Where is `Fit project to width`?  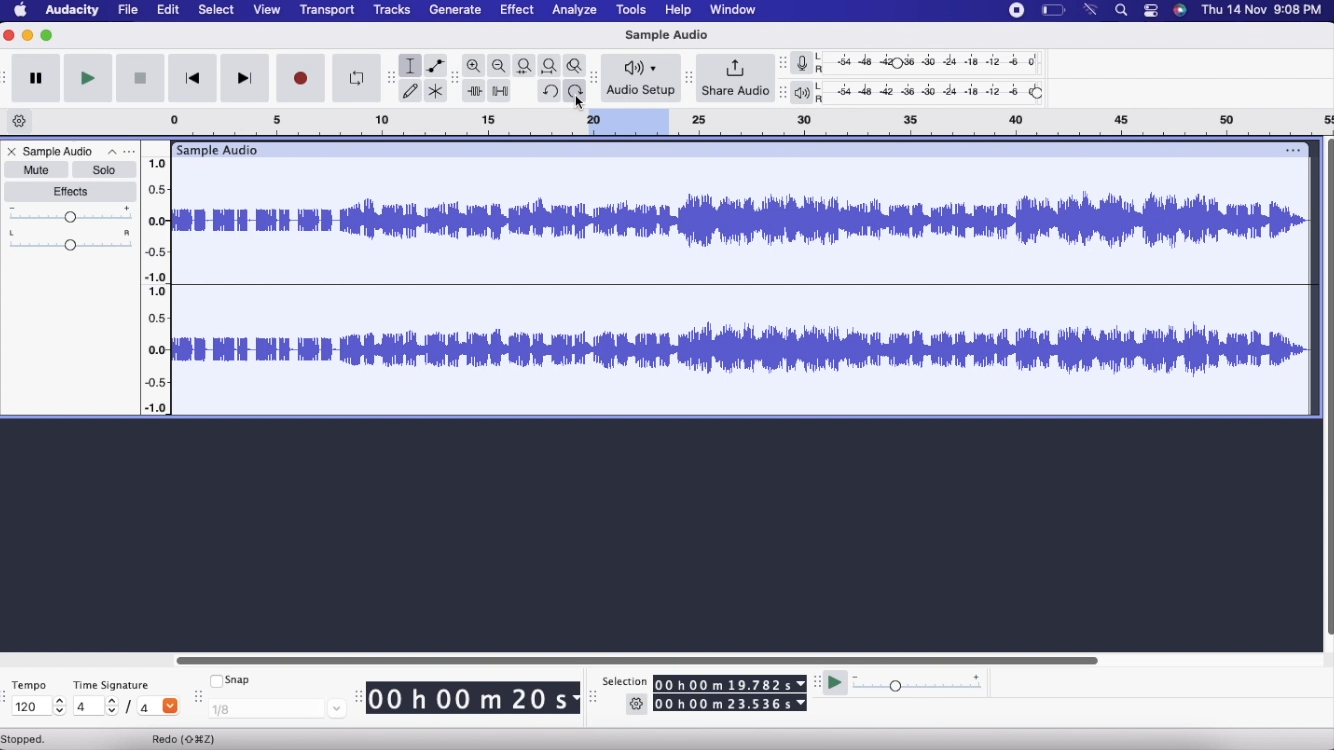 Fit project to width is located at coordinates (550, 66).